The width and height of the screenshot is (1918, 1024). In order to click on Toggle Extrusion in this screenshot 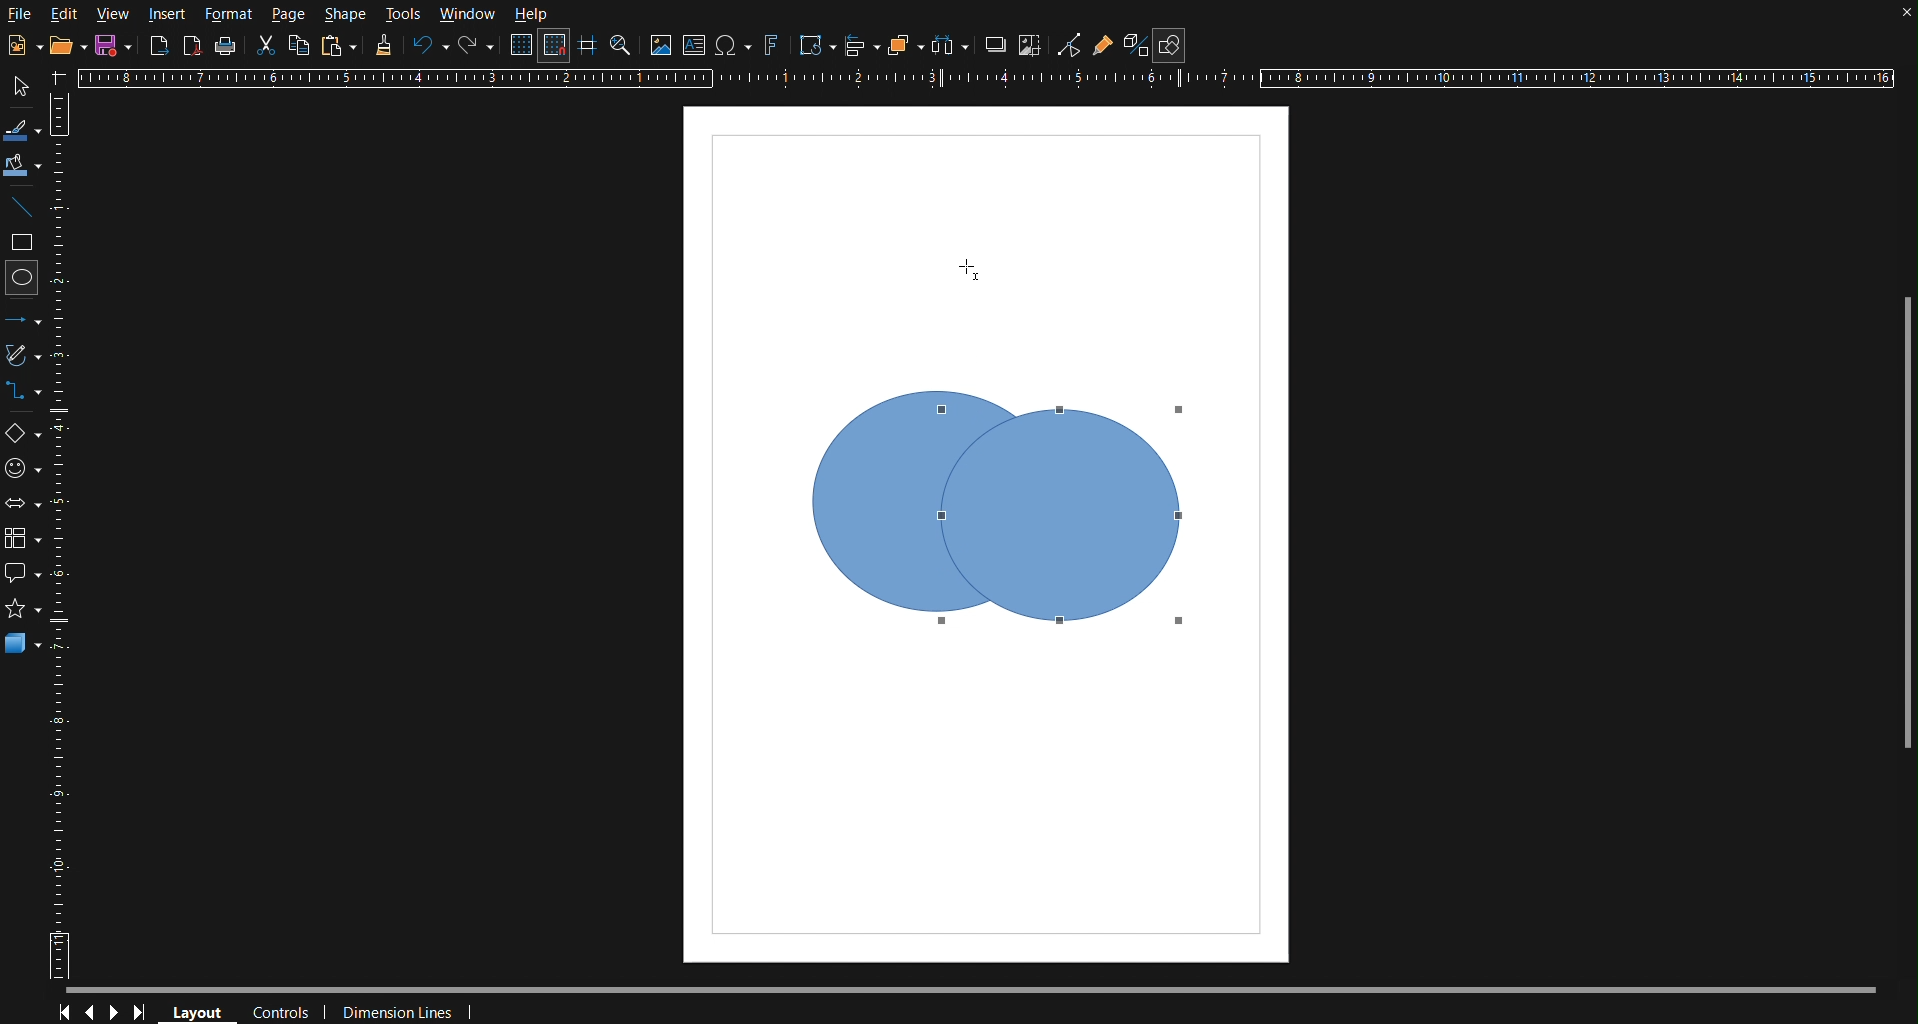, I will do `click(1135, 46)`.